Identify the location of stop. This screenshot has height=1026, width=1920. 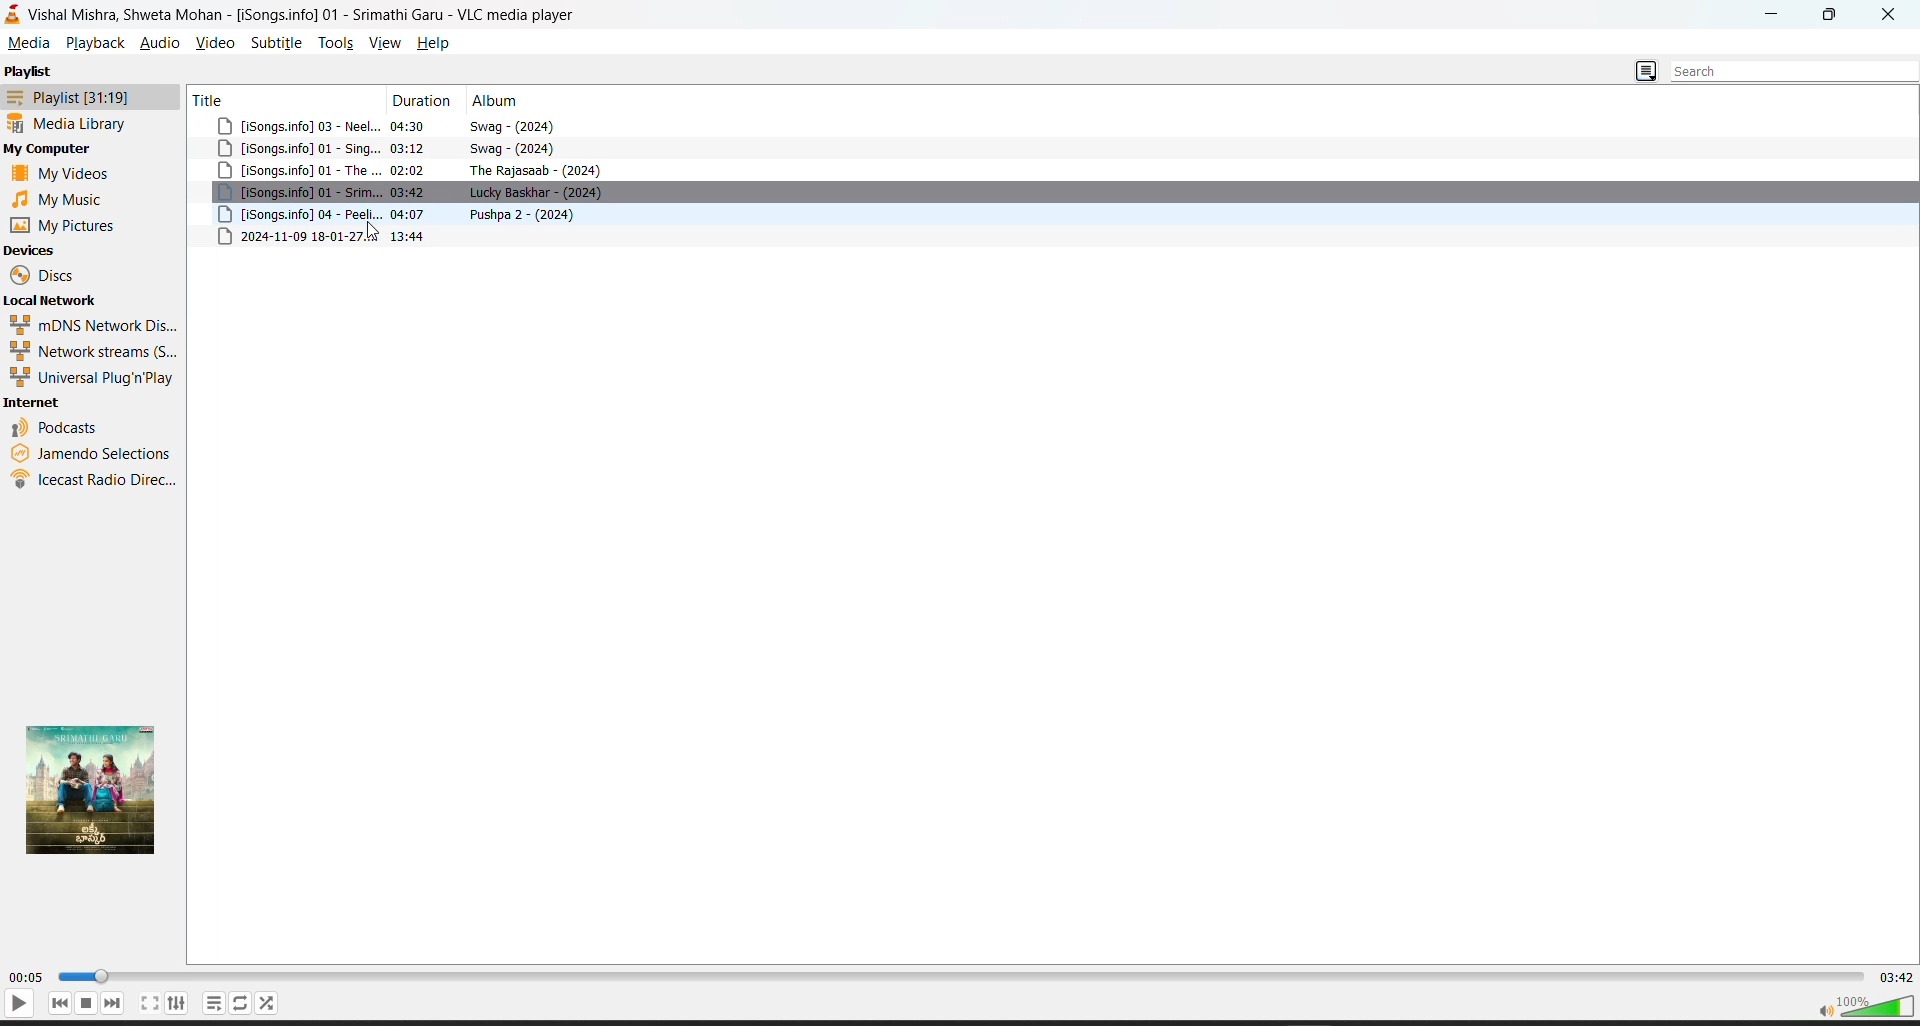
(87, 1005).